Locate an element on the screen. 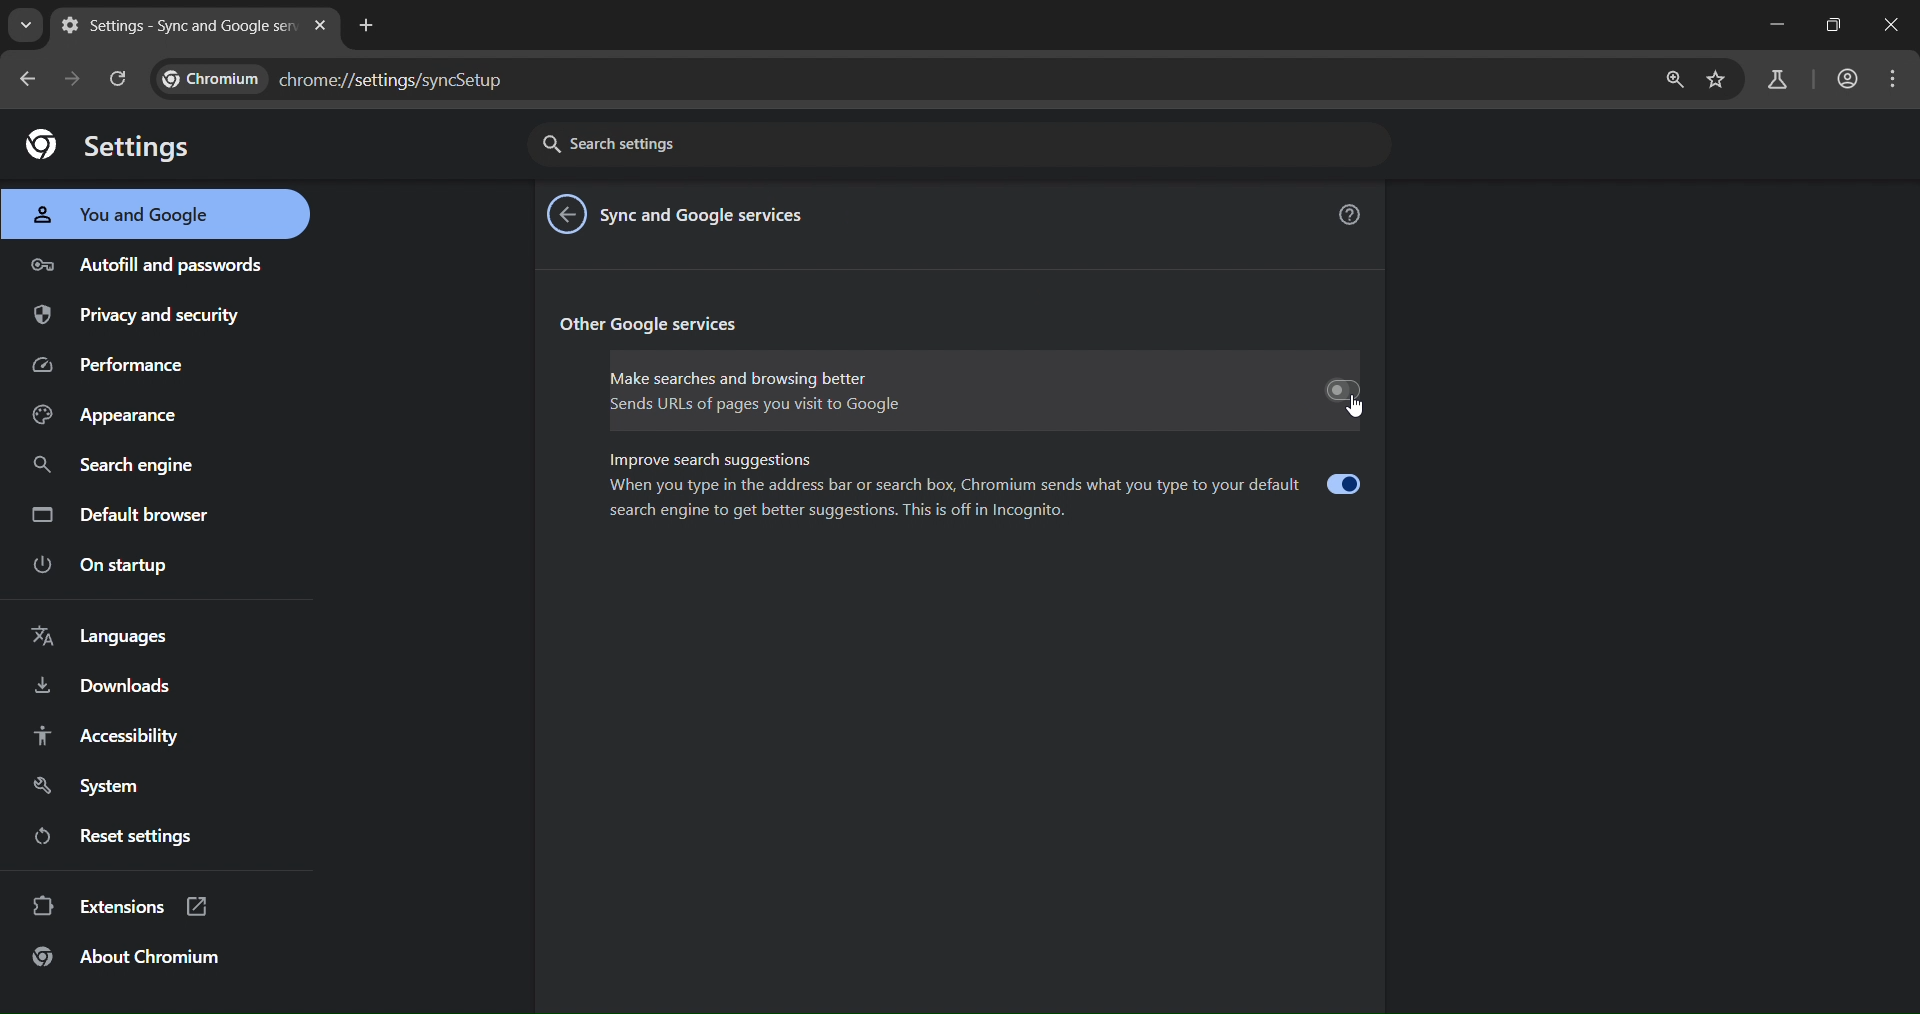 This screenshot has height=1014, width=1920. languages is located at coordinates (118, 634).